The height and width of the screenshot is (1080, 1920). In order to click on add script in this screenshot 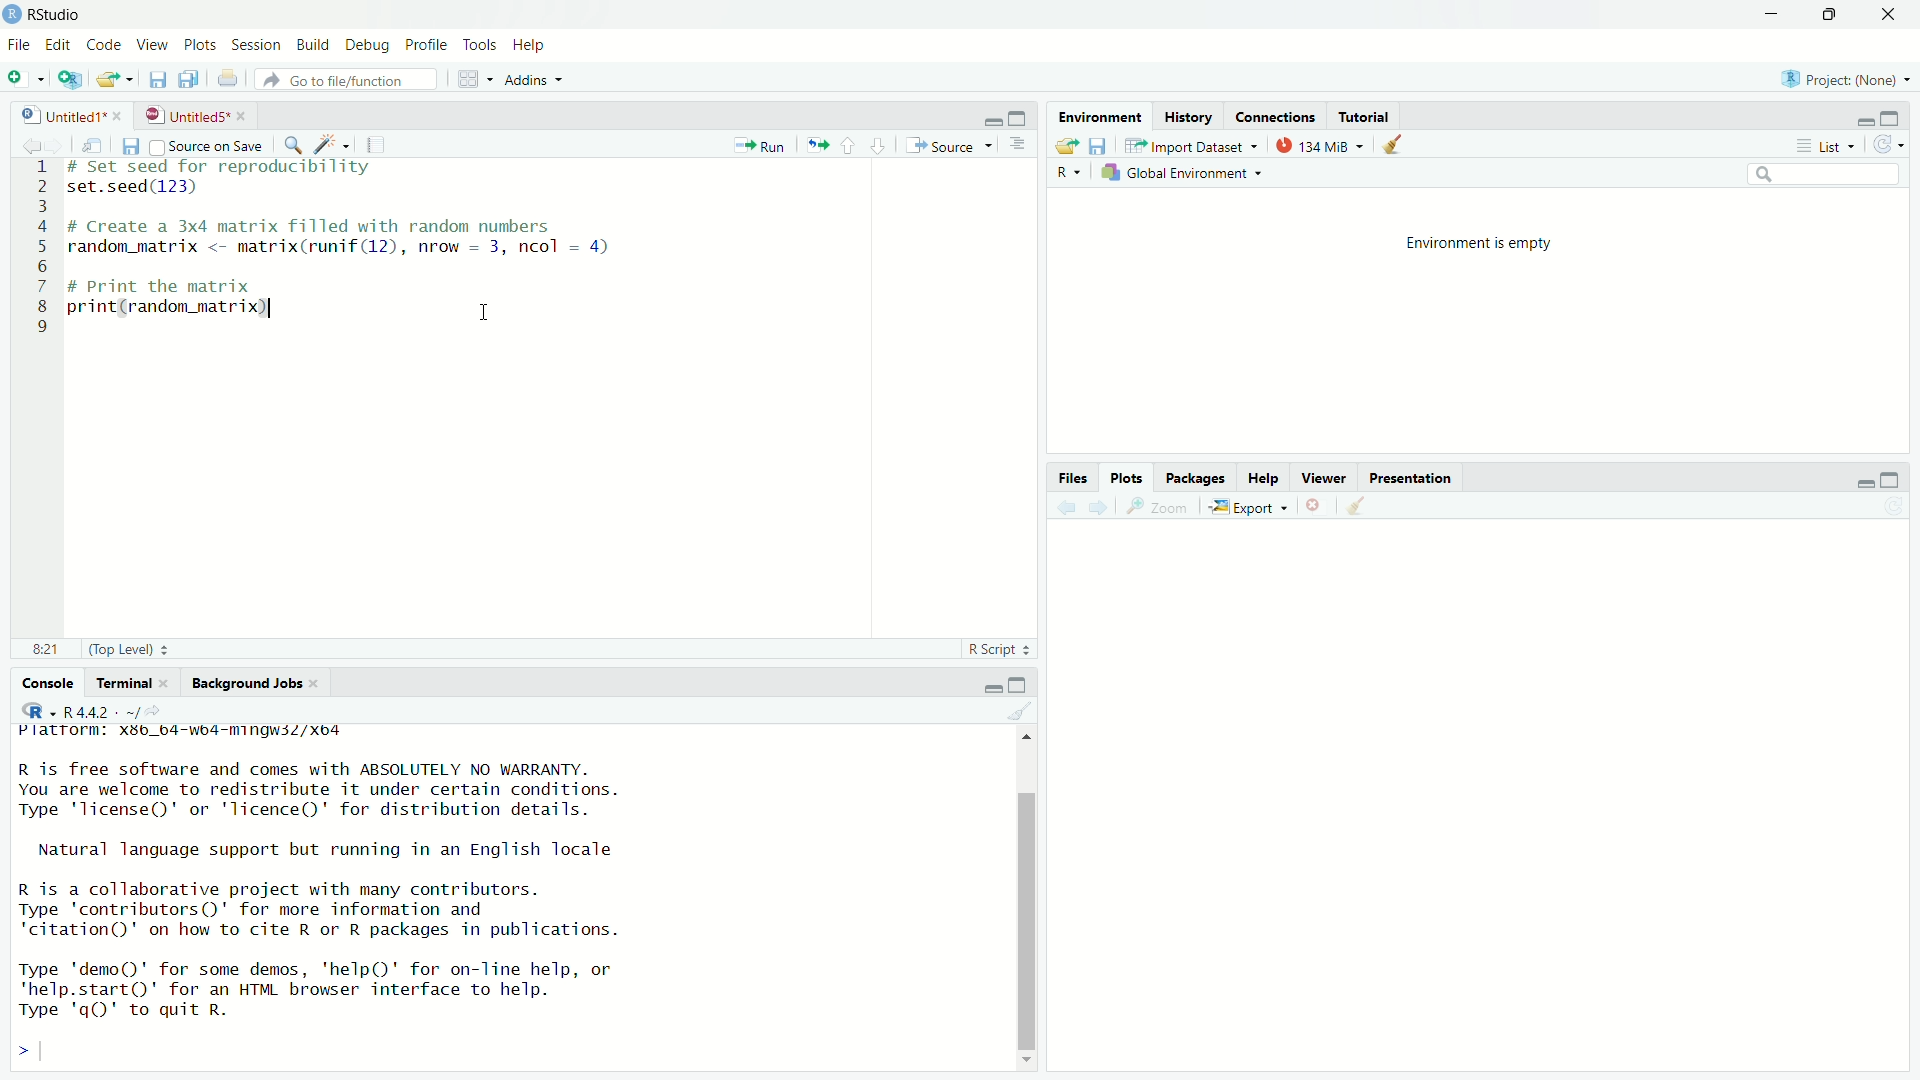, I will do `click(65, 77)`.